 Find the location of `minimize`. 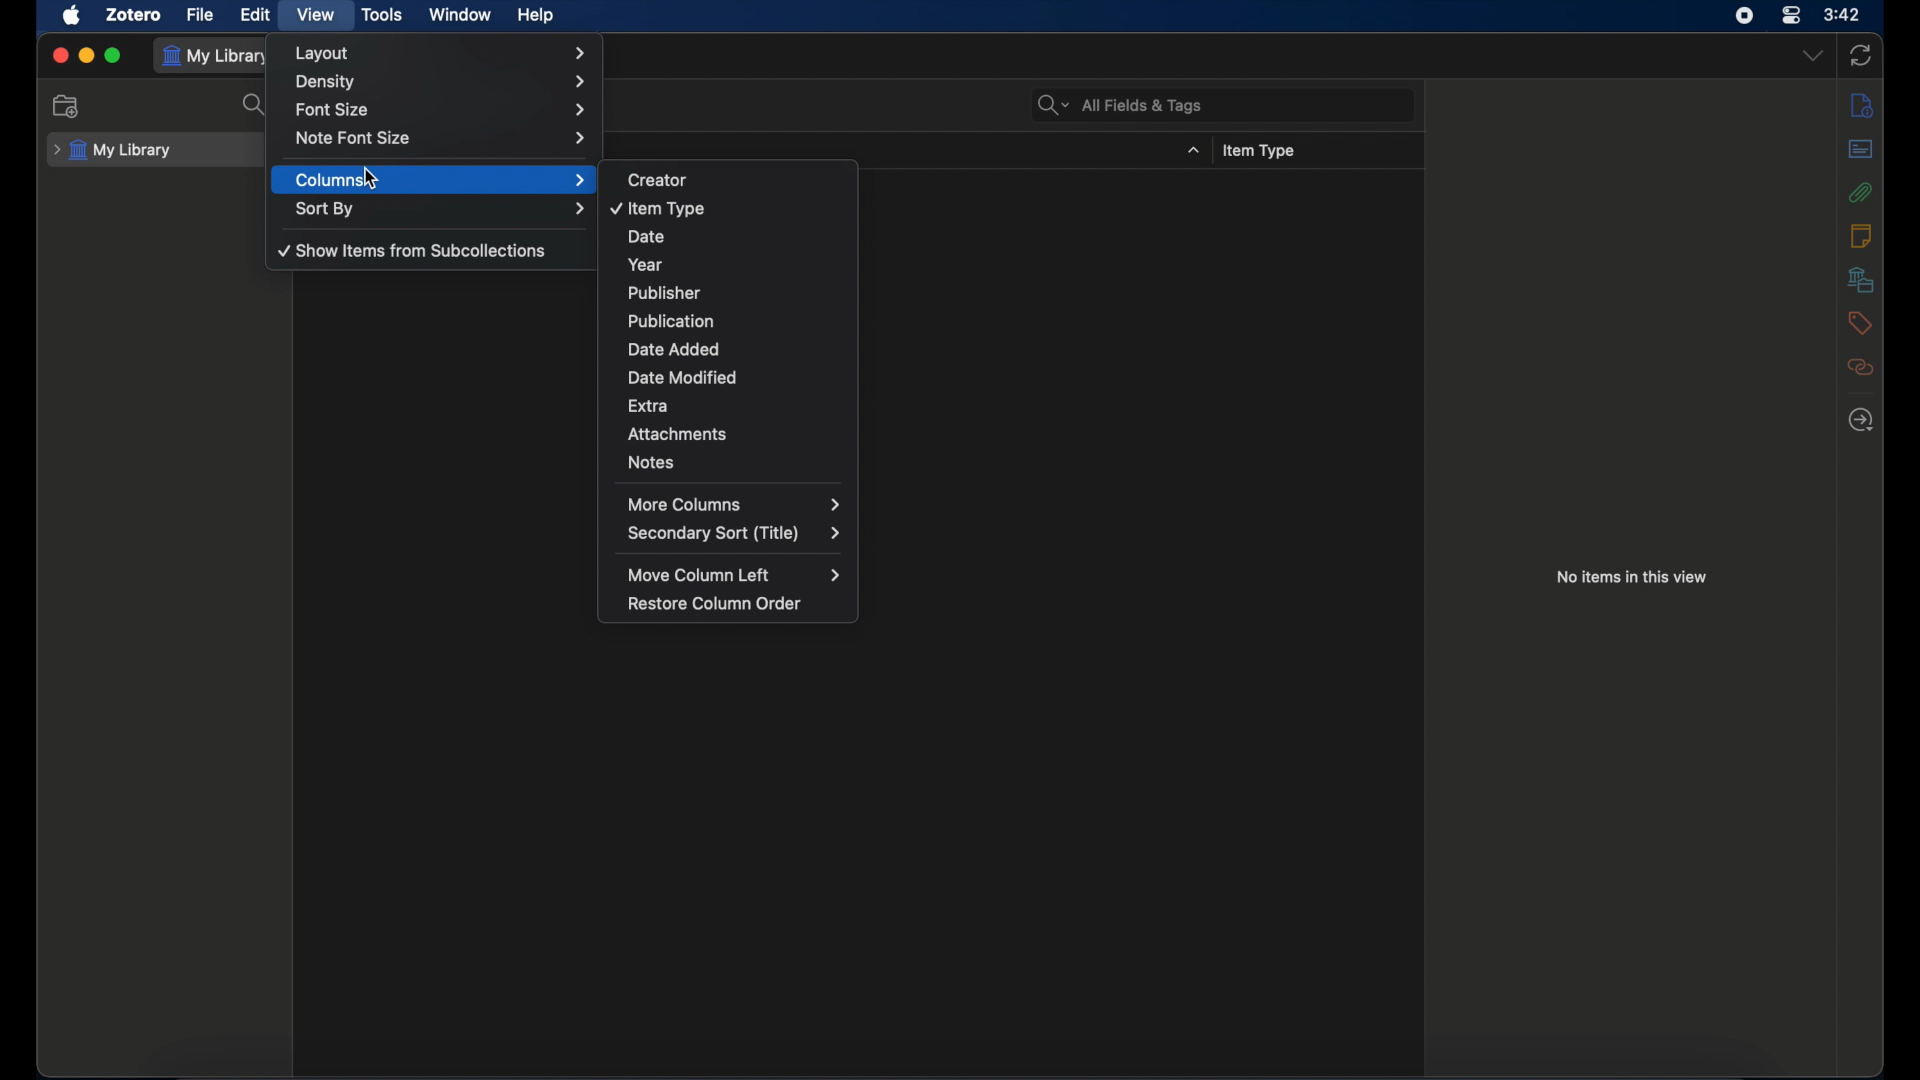

minimize is located at coordinates (86, 54).